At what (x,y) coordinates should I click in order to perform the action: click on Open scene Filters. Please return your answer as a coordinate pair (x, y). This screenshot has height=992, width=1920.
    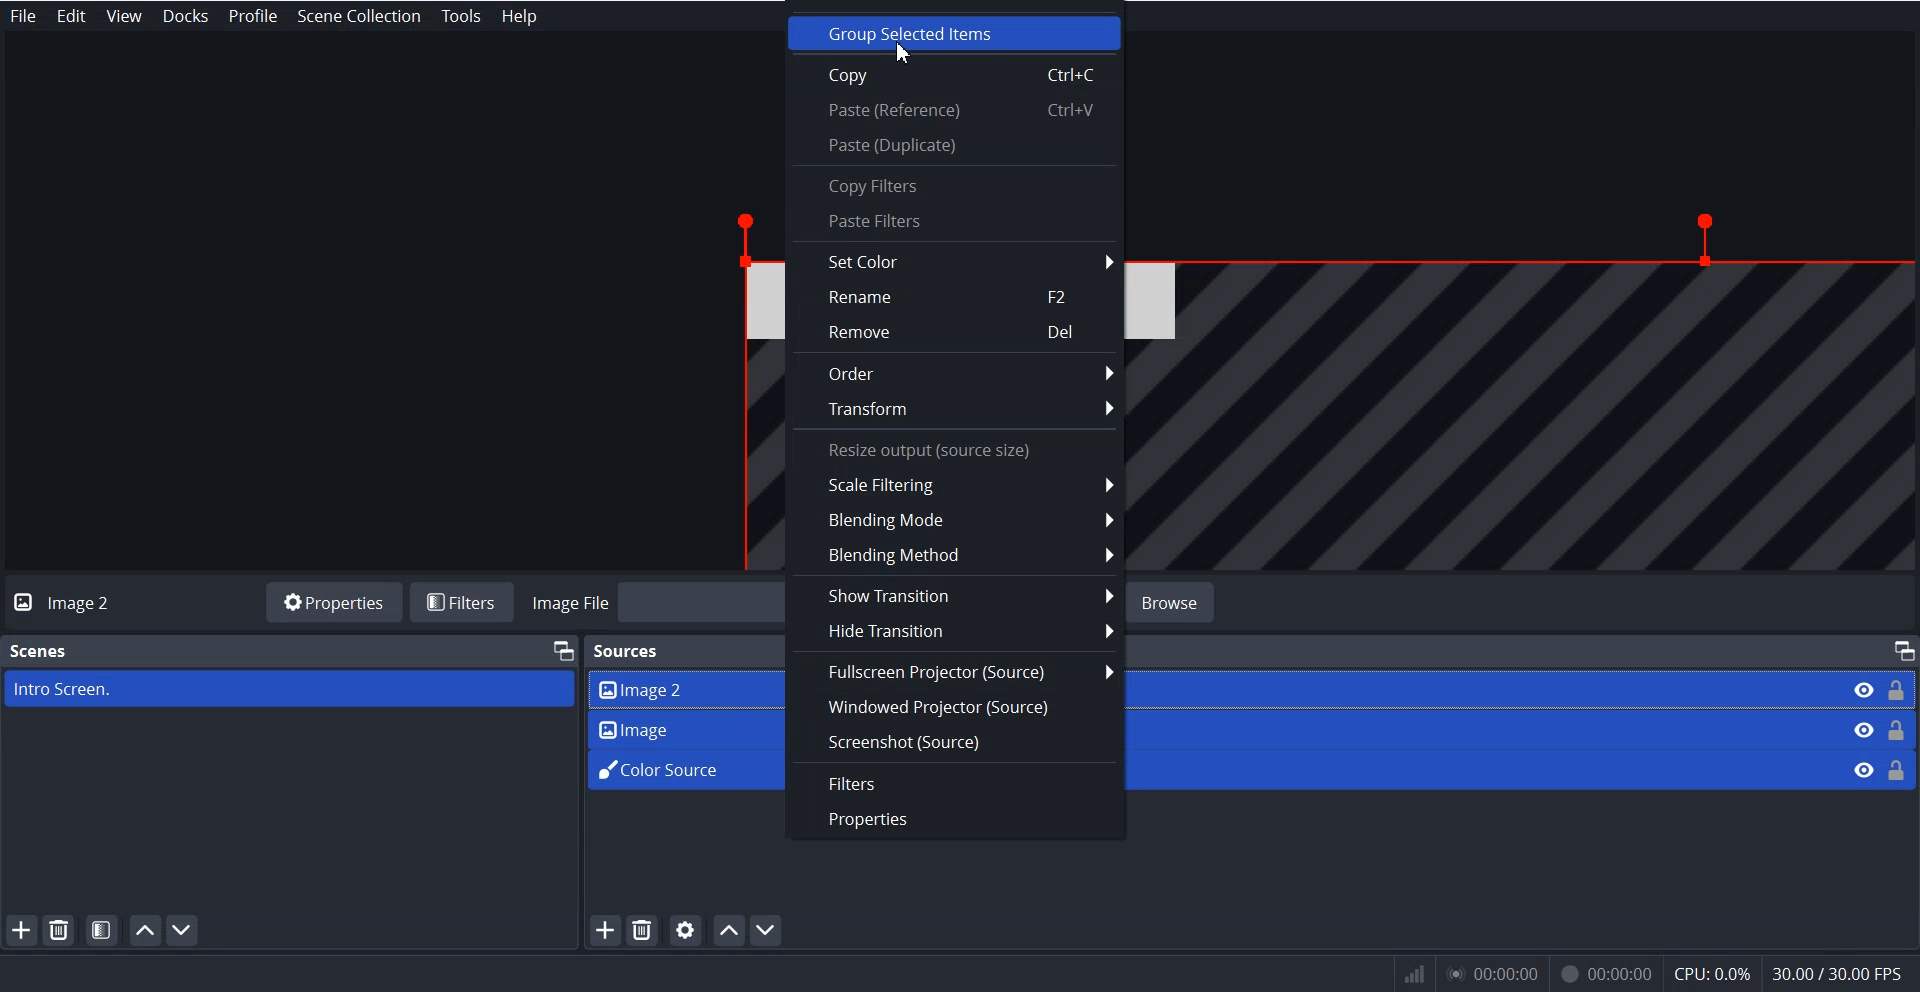
    Looking at the image, I should click on (103, 929).